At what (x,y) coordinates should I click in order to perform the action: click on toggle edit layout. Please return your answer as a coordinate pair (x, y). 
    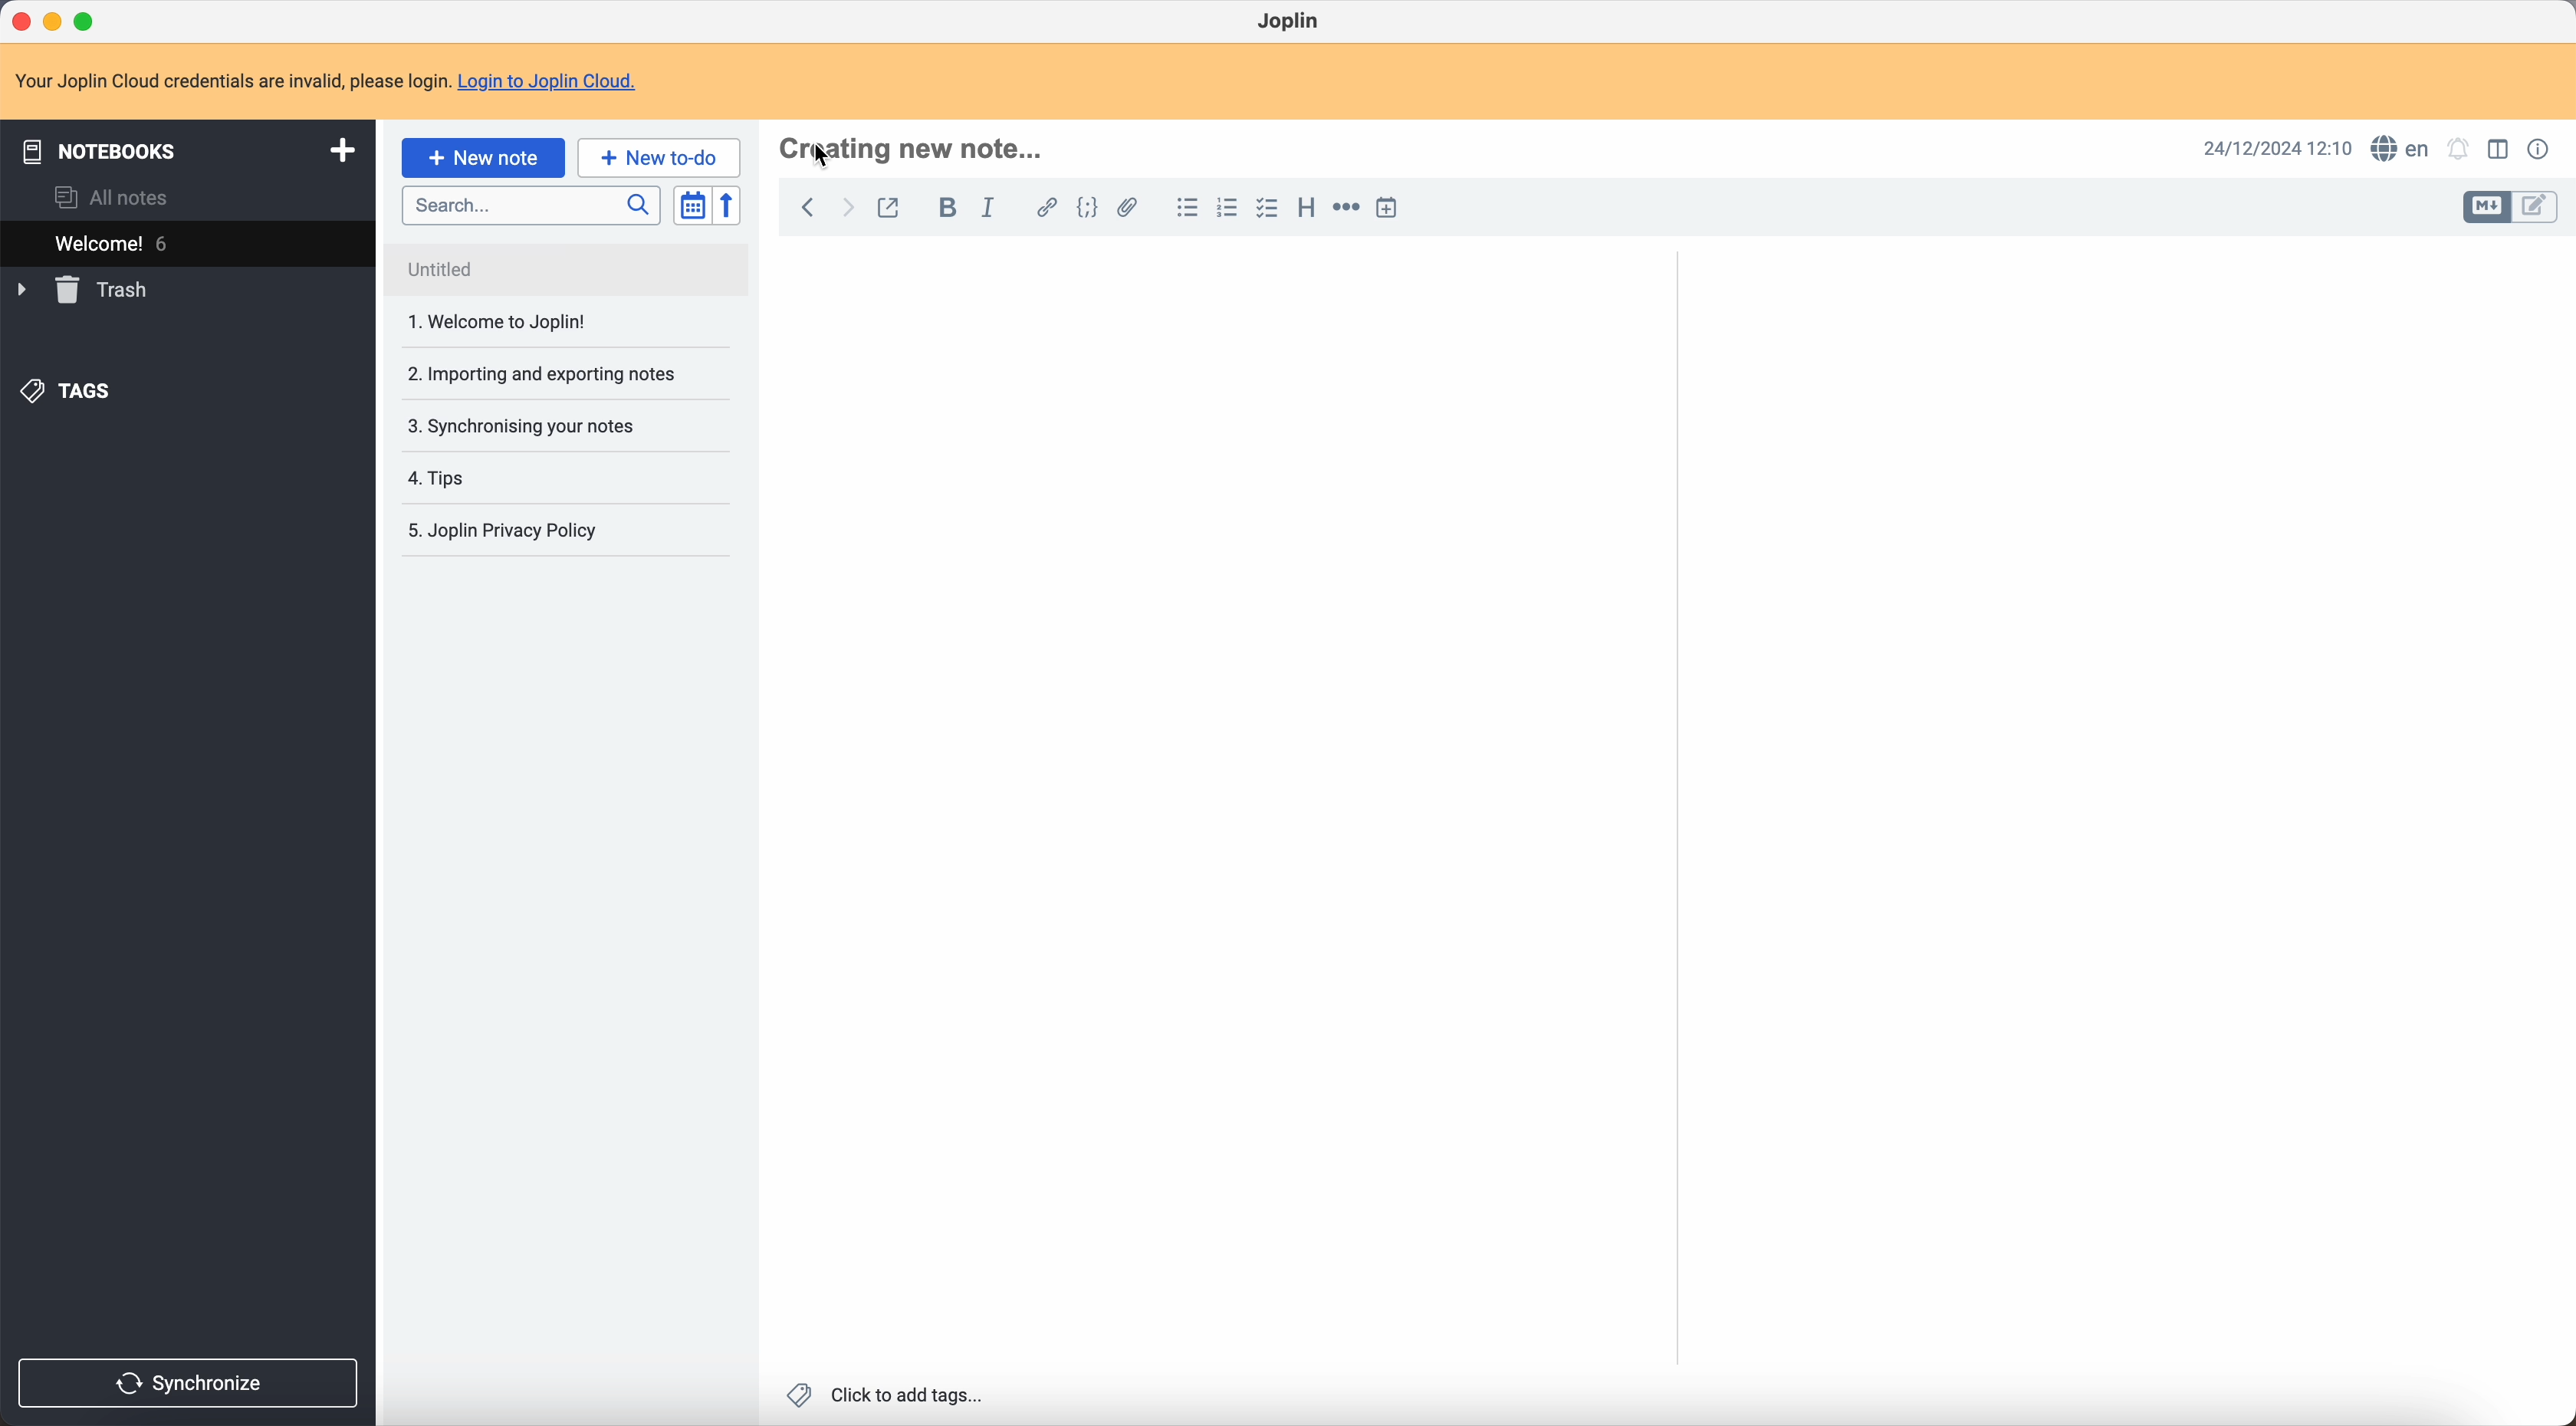
    Looking at the image, I should click on (2501, 148).